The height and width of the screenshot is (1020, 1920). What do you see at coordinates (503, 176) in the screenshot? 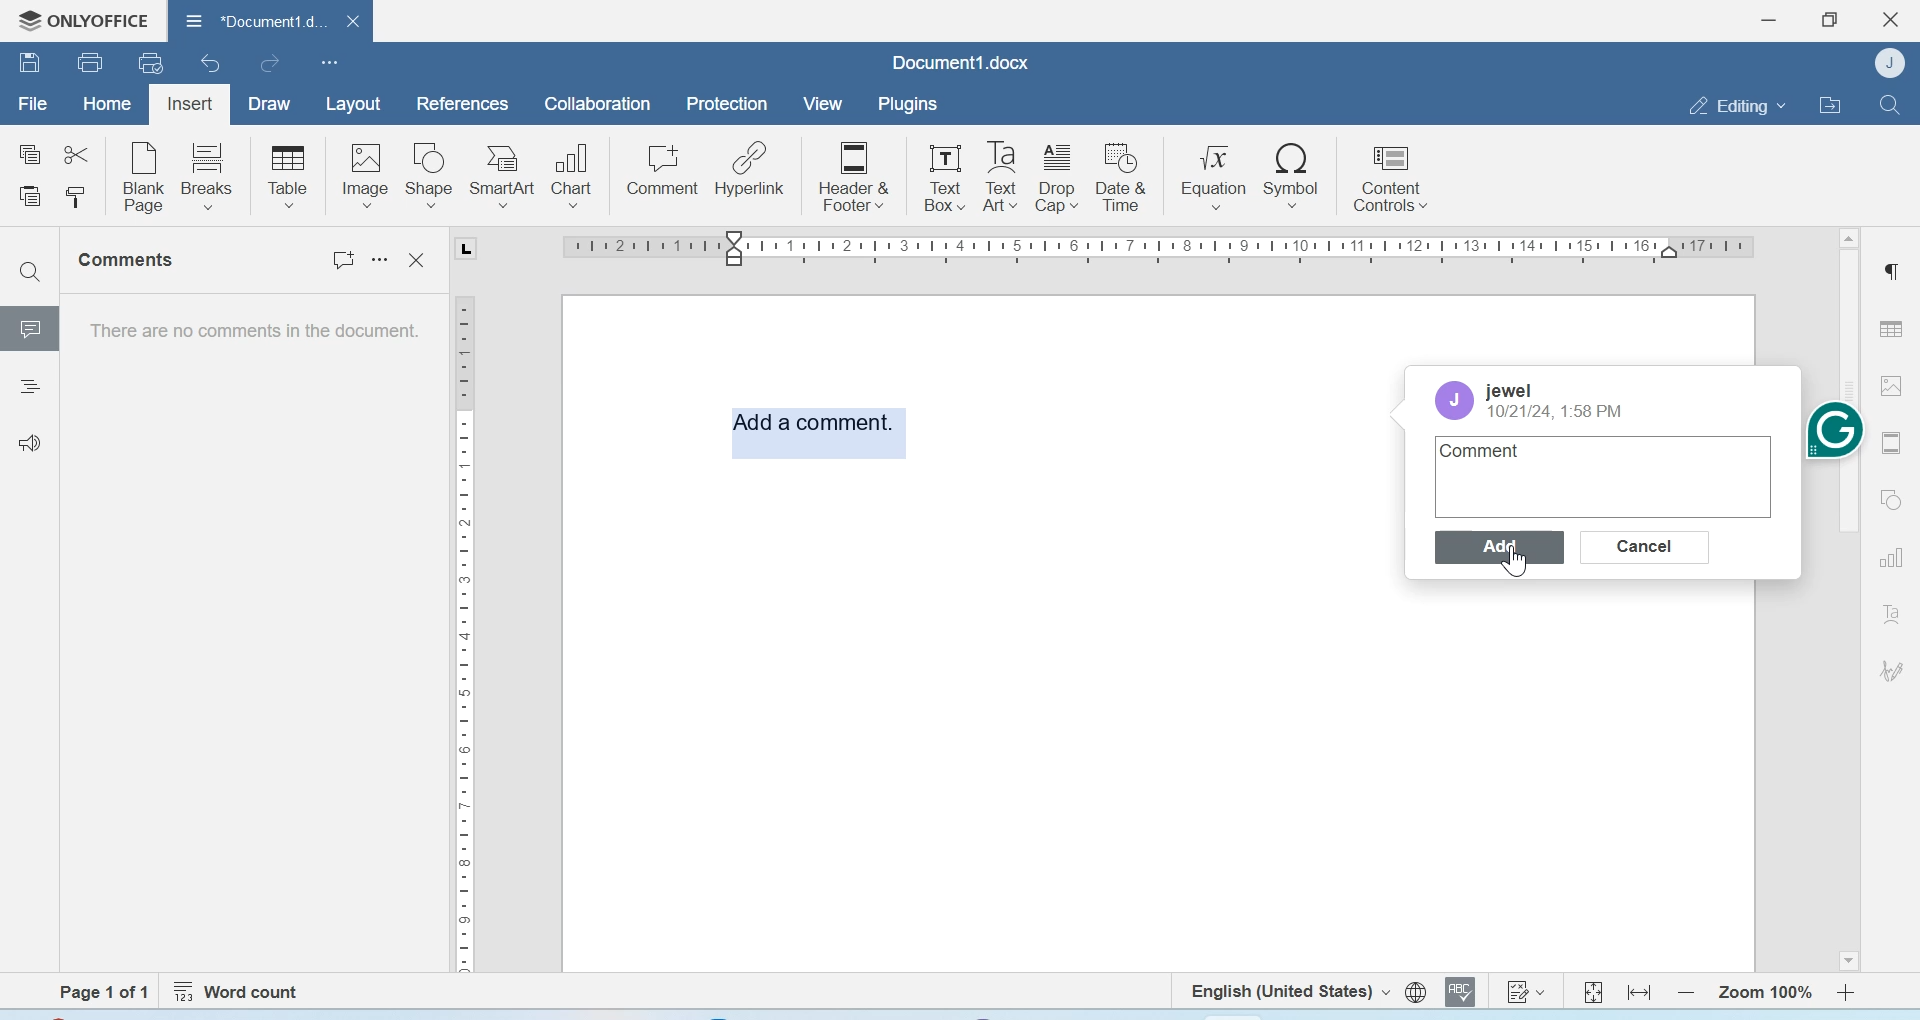
I see `SmartArt` at bounding box center [503, 176].